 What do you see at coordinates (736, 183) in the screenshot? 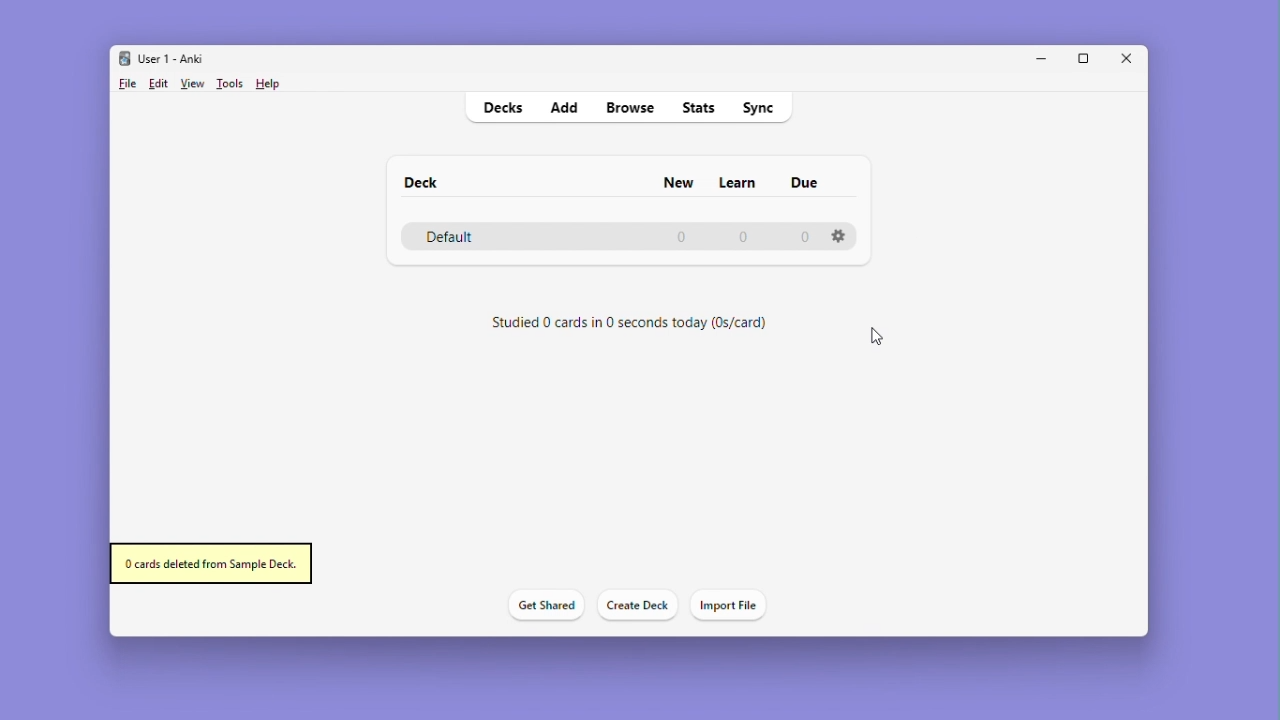
I see `Learn ` at bounding box center [736, 183].